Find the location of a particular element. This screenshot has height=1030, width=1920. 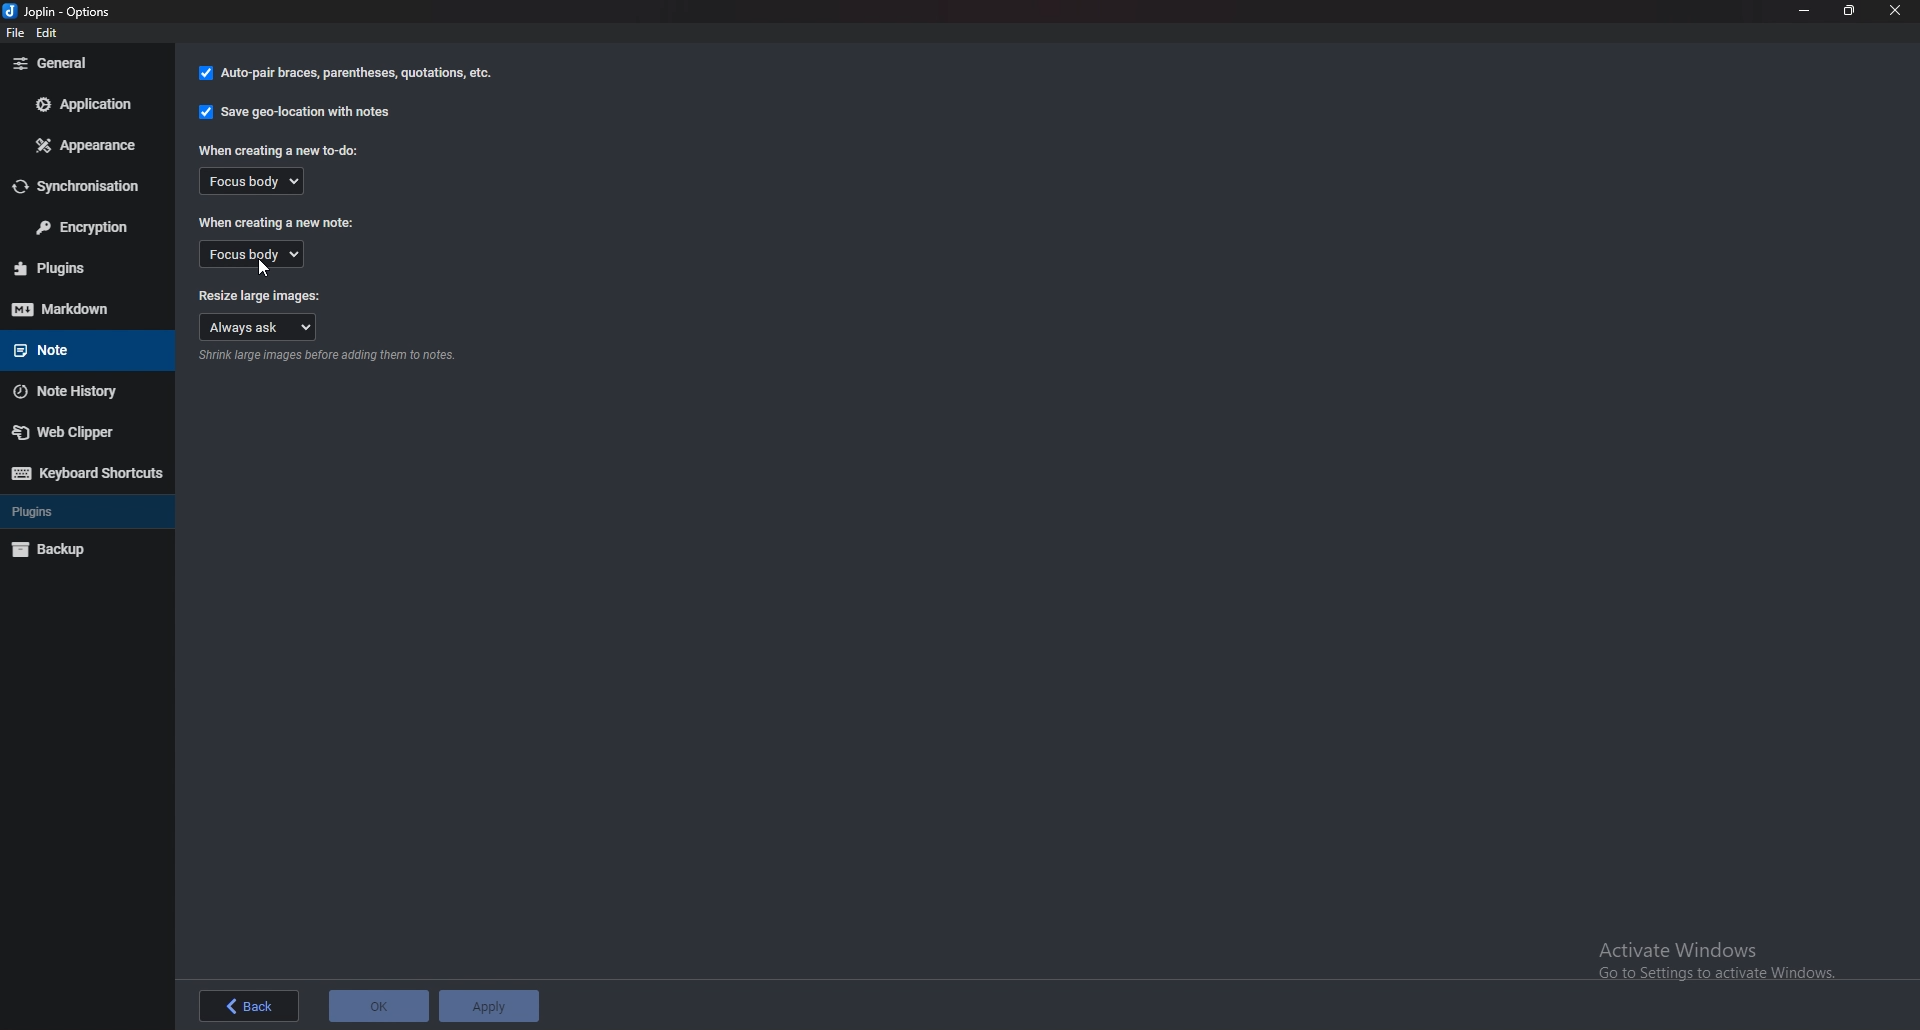

cursor is located at coordinates (264, 271).